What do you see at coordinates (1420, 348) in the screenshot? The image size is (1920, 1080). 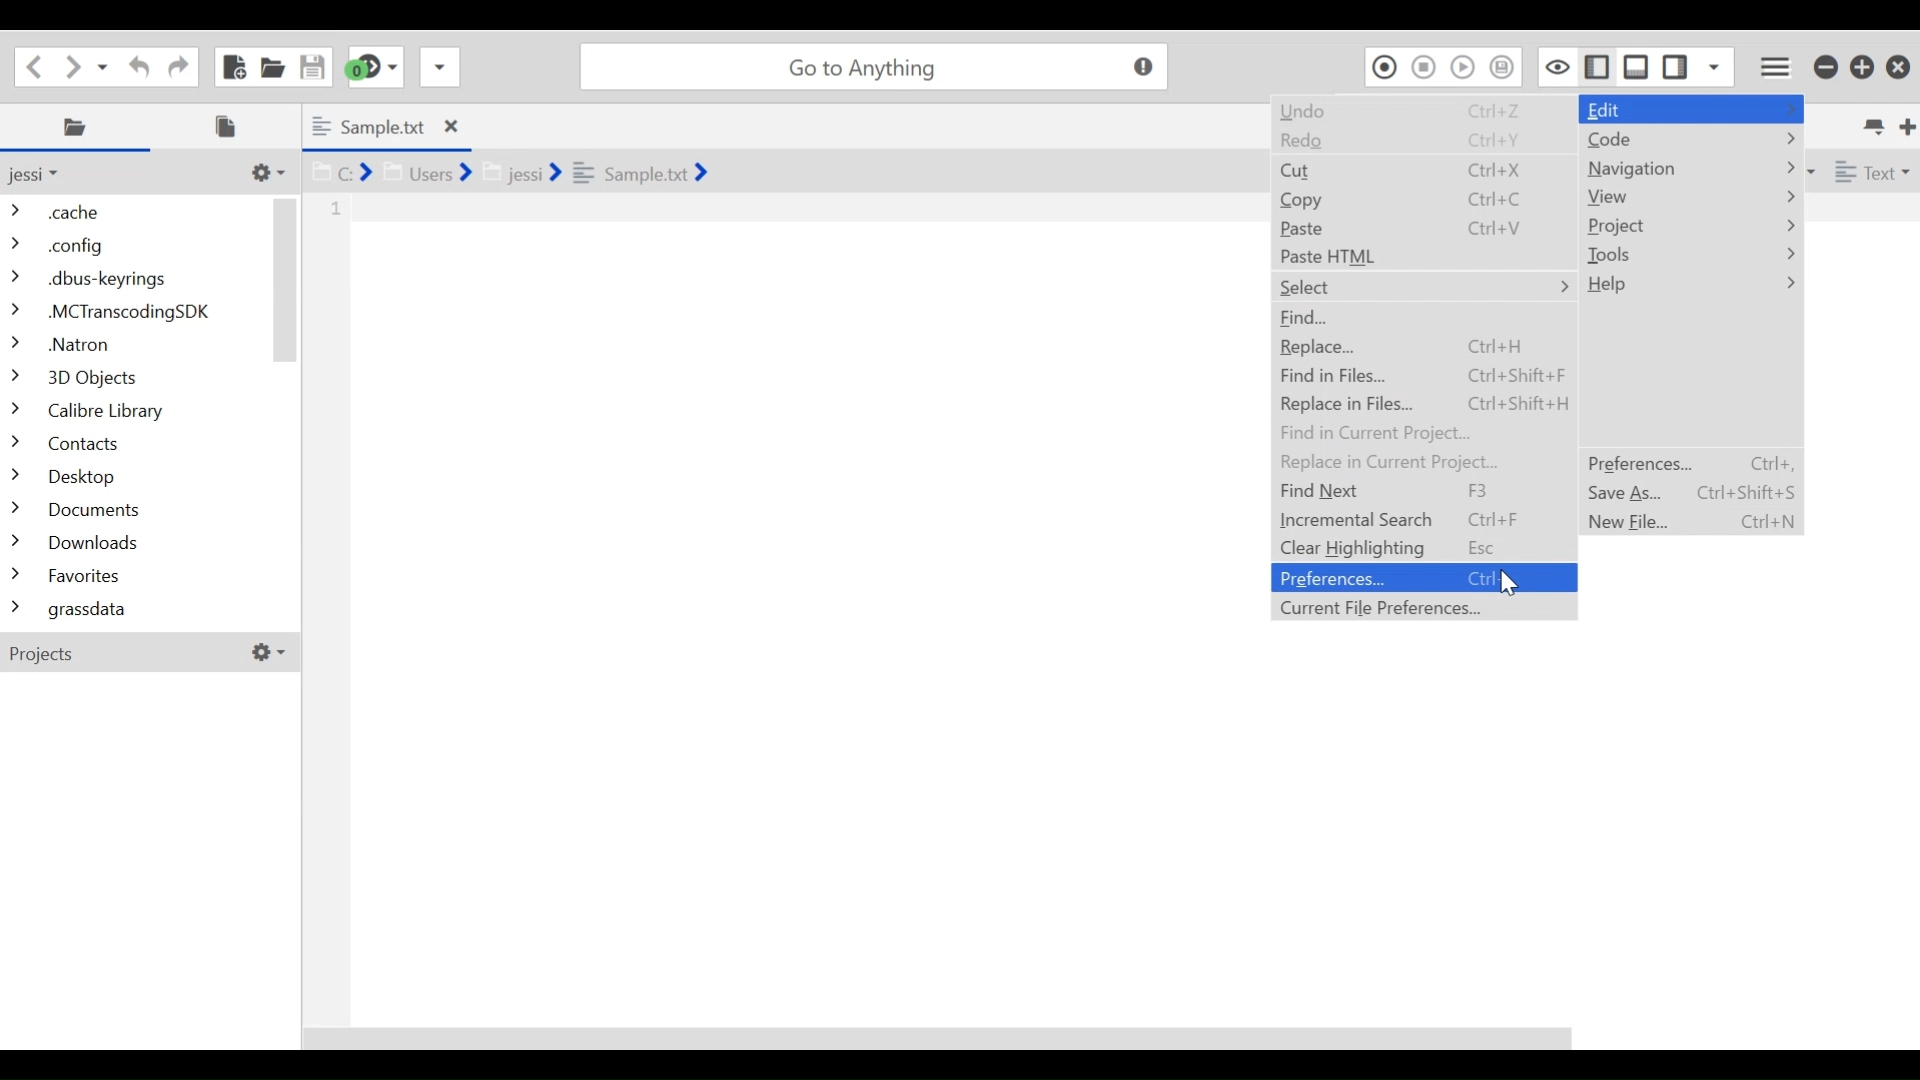 I see `Replace` at bounding box center [1420, 348].